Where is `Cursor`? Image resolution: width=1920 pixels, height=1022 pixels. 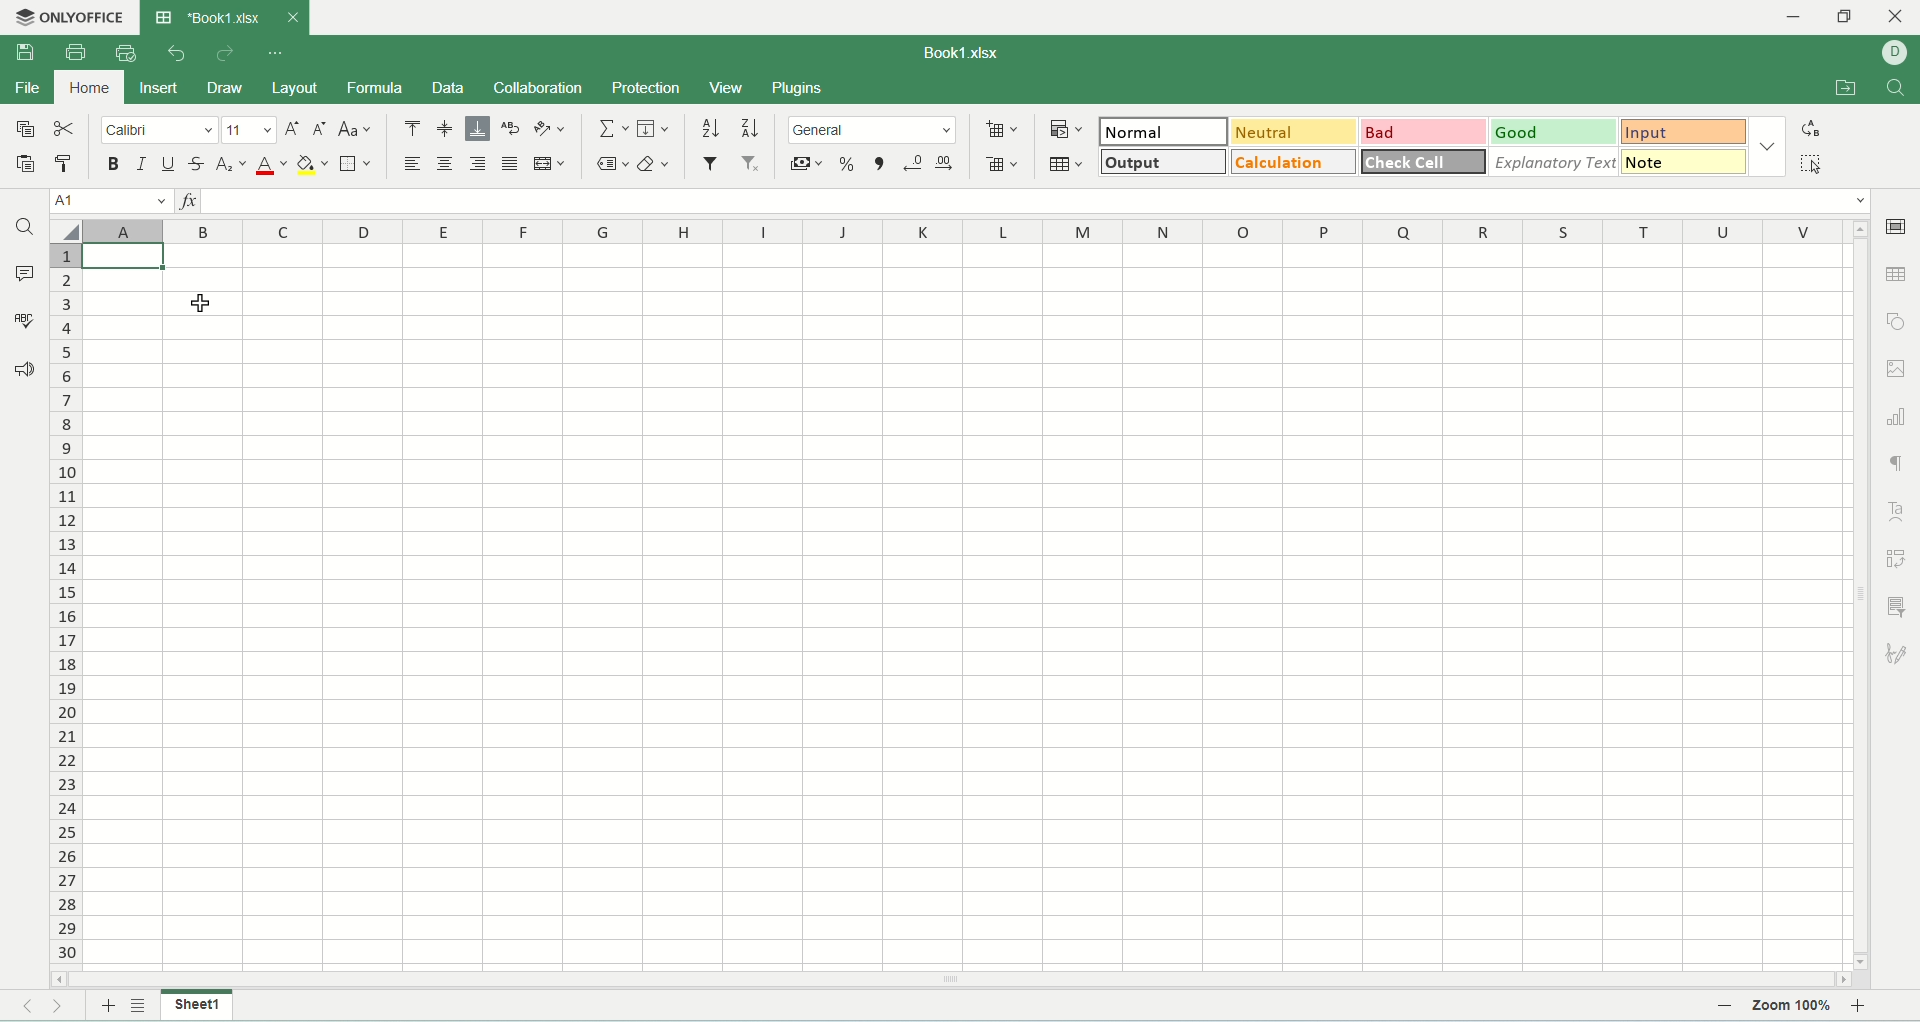 Cursor is located at coordinates (201, 303).